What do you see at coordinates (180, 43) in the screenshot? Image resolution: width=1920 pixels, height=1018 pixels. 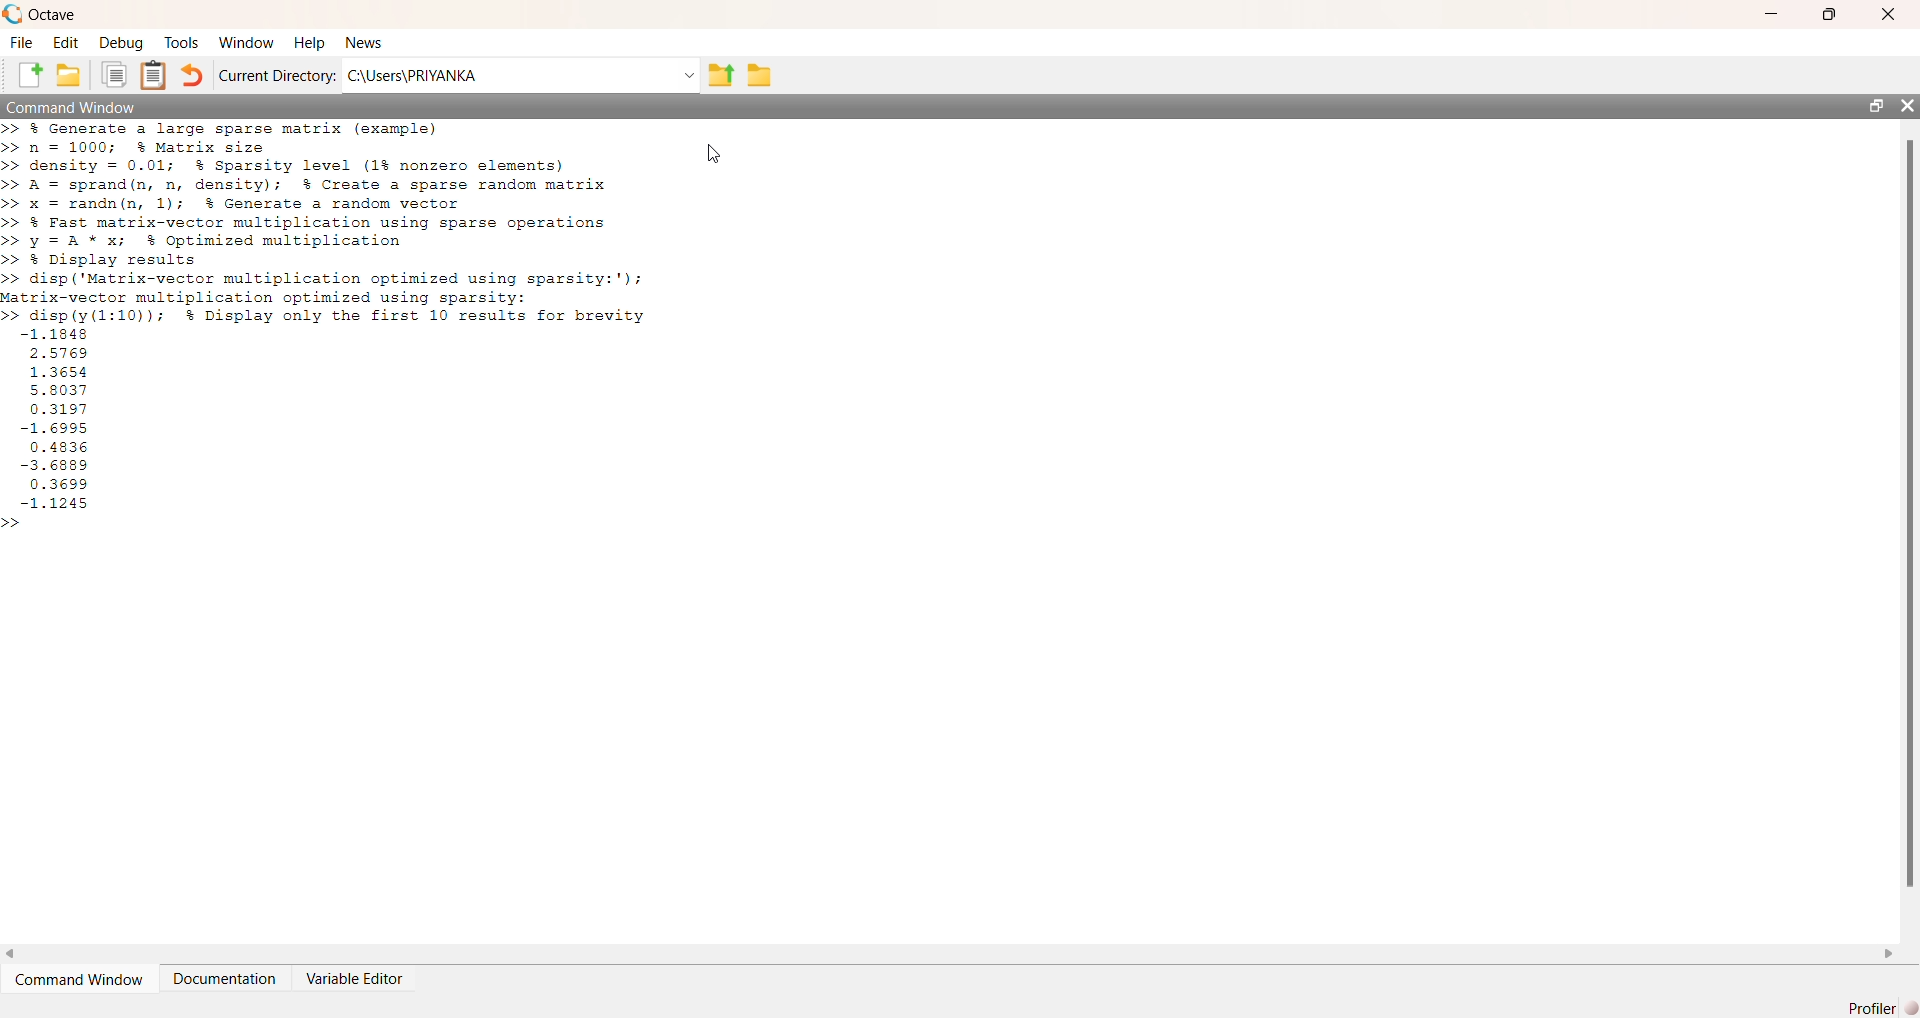 I see `tools` at bounding box center [180, 43].